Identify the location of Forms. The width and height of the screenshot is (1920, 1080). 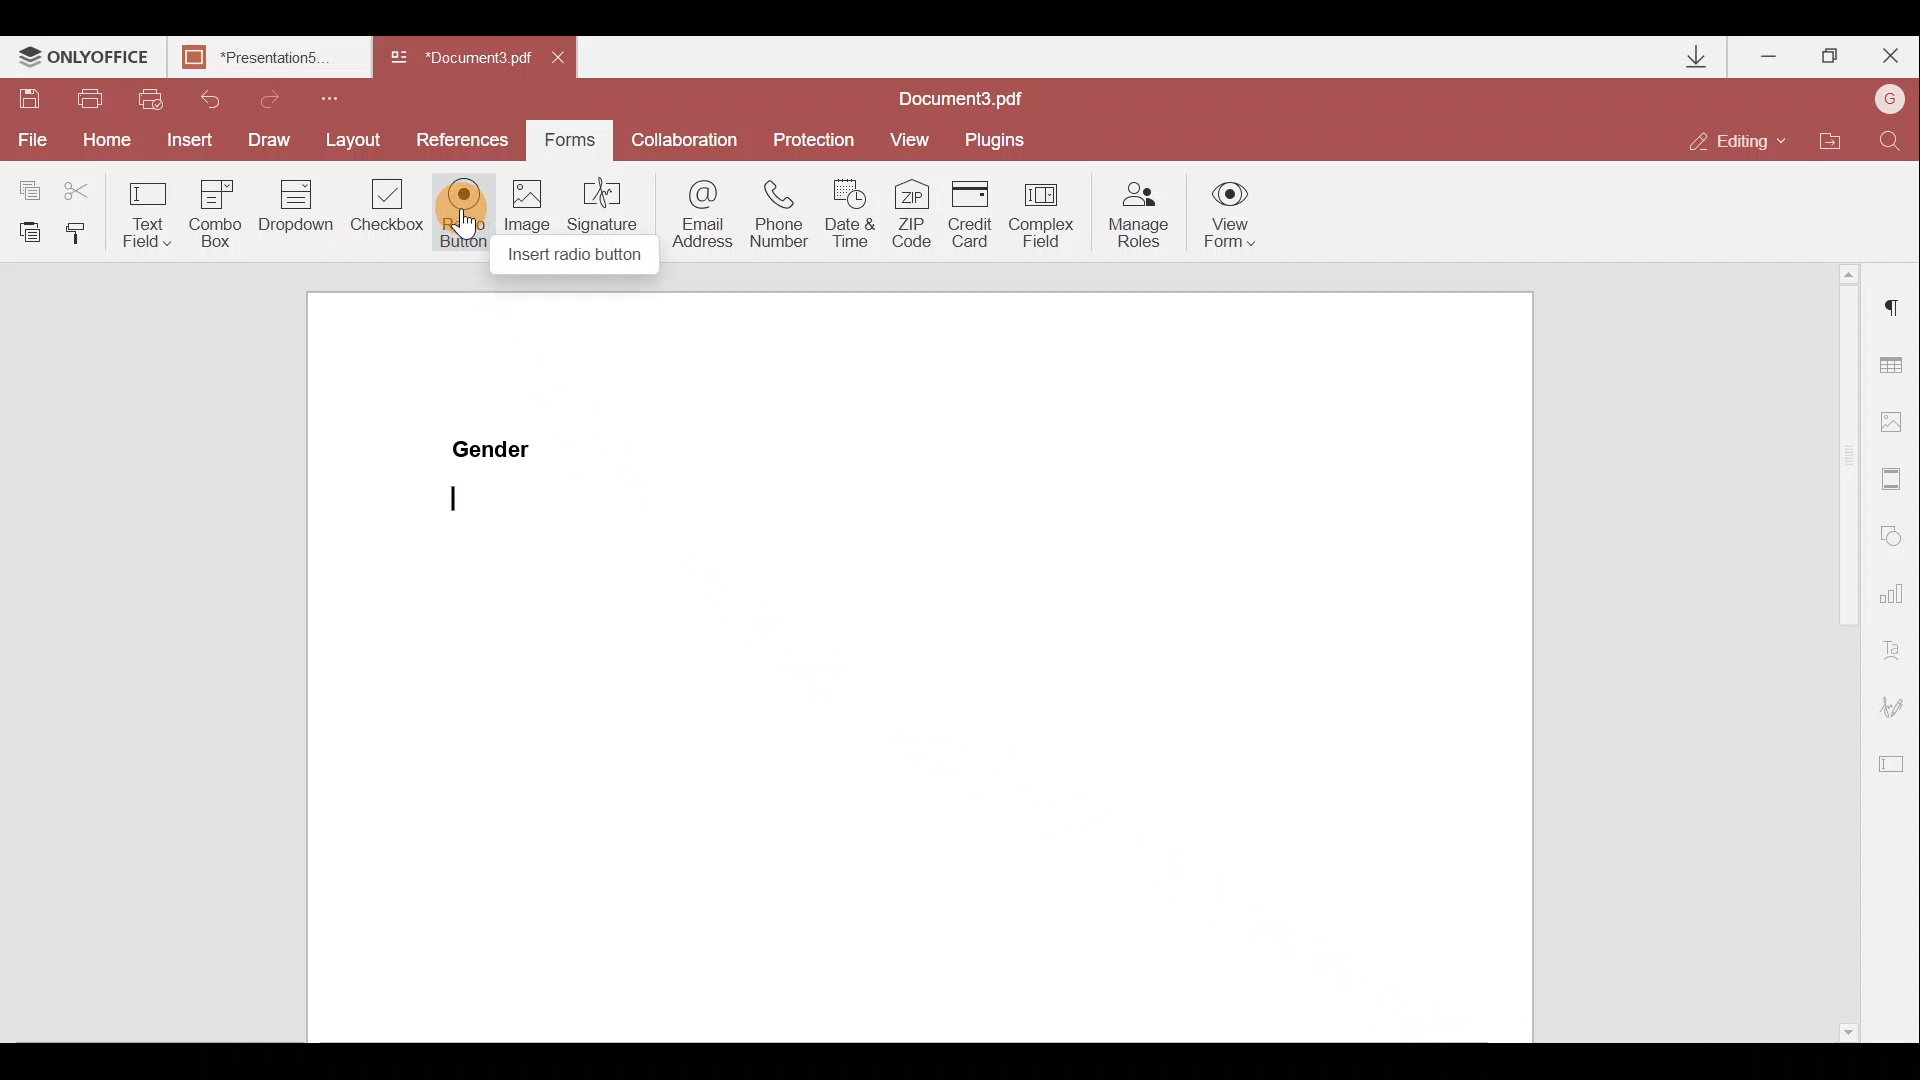
(575, 140).